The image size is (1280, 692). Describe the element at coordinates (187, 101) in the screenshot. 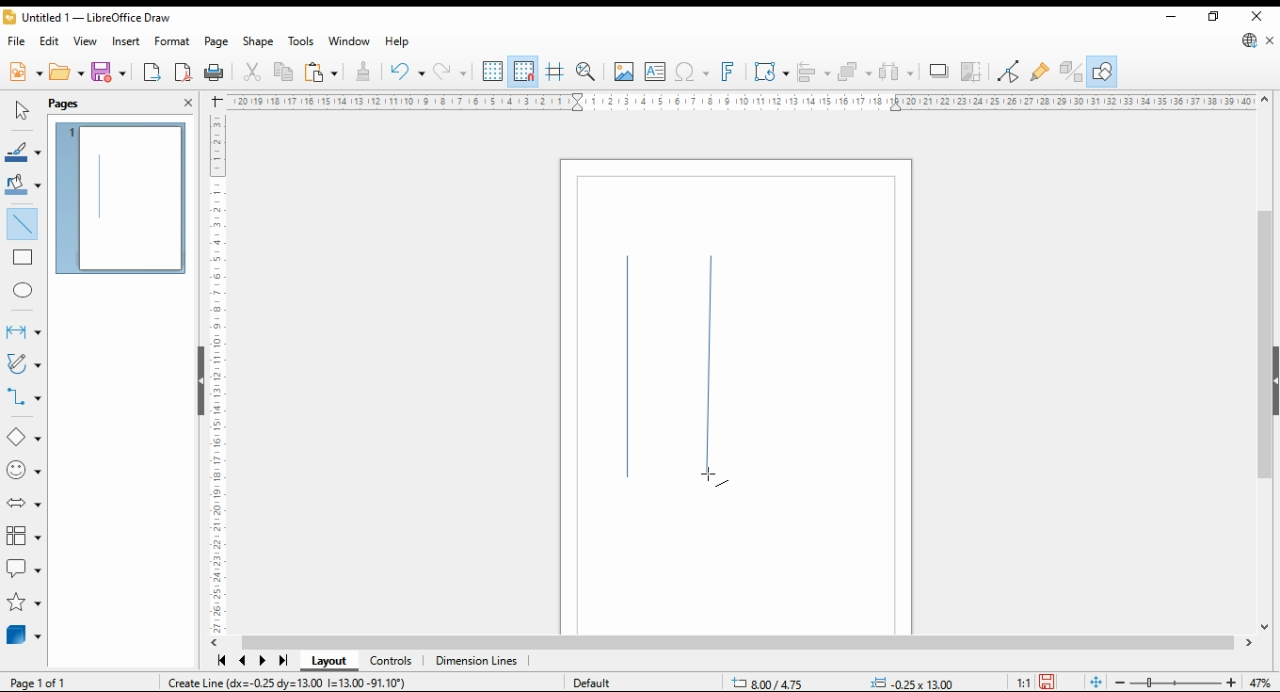

I see `close pane` at that location.